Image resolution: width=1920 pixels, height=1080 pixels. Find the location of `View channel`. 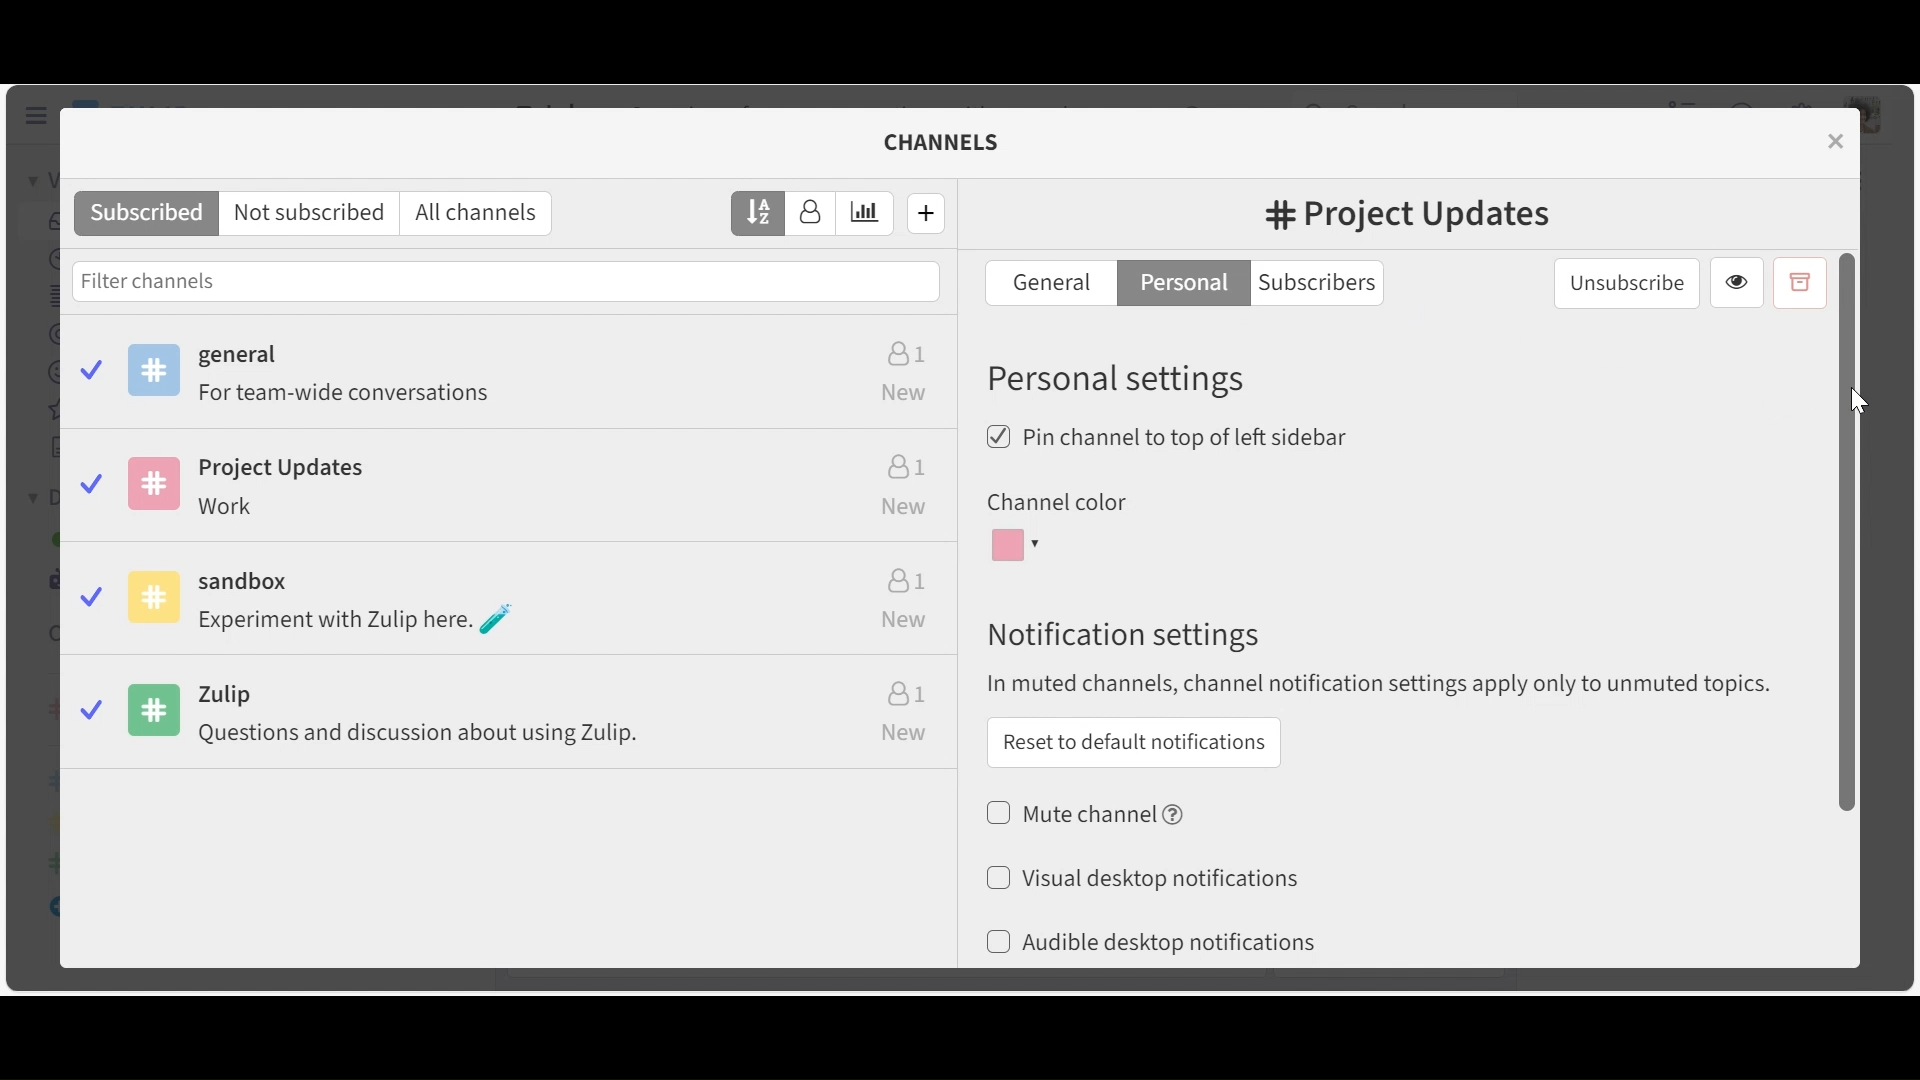

View channel is located at coordinates (1737, 285).